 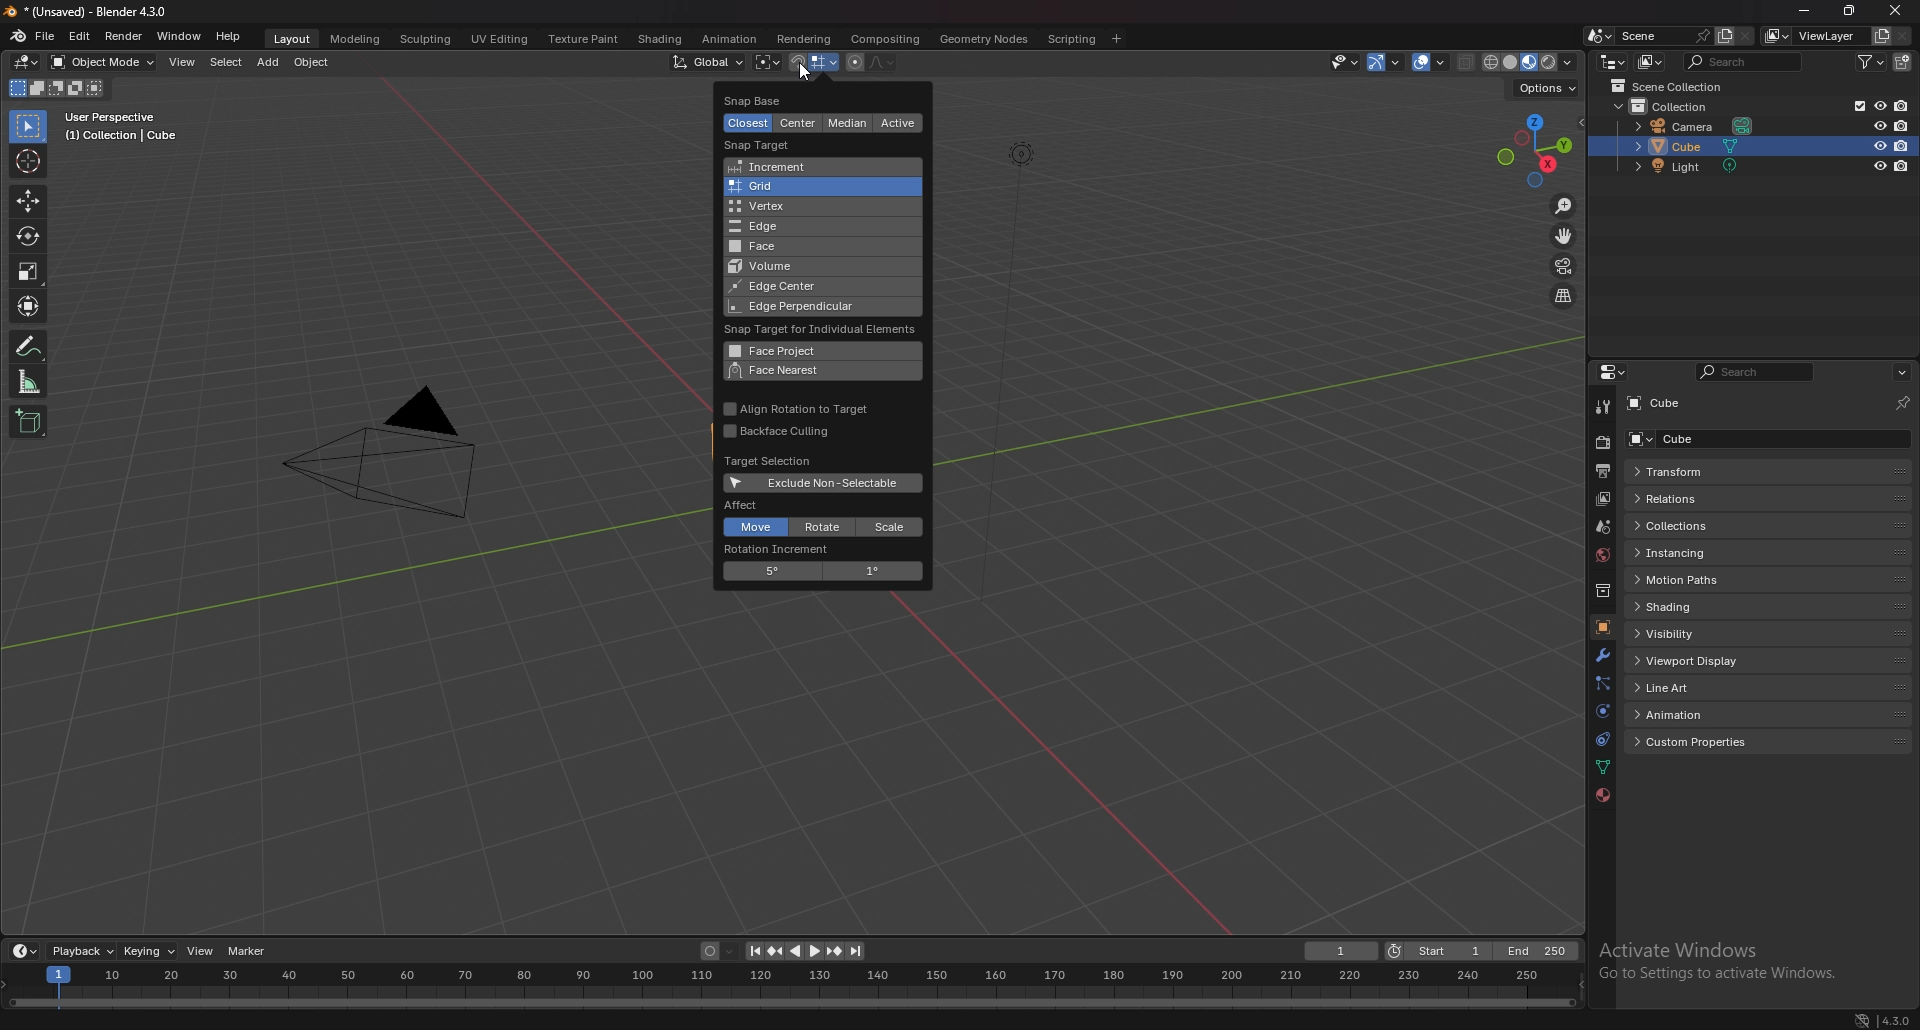 What do you see at coordinates (753, 528) in the screenshot?
I see `move` at bounding box center [753, 528].